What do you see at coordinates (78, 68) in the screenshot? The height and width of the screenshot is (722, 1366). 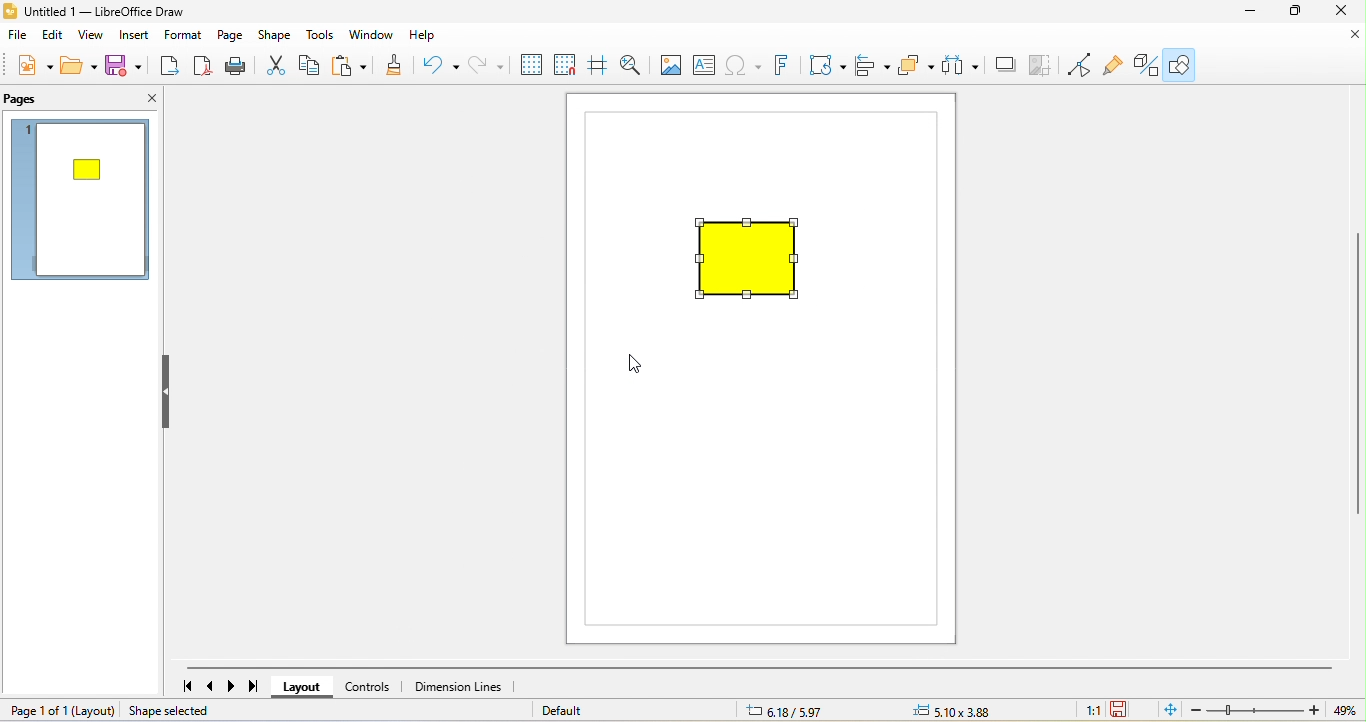 I see `open` at bounding box center [78, 68].